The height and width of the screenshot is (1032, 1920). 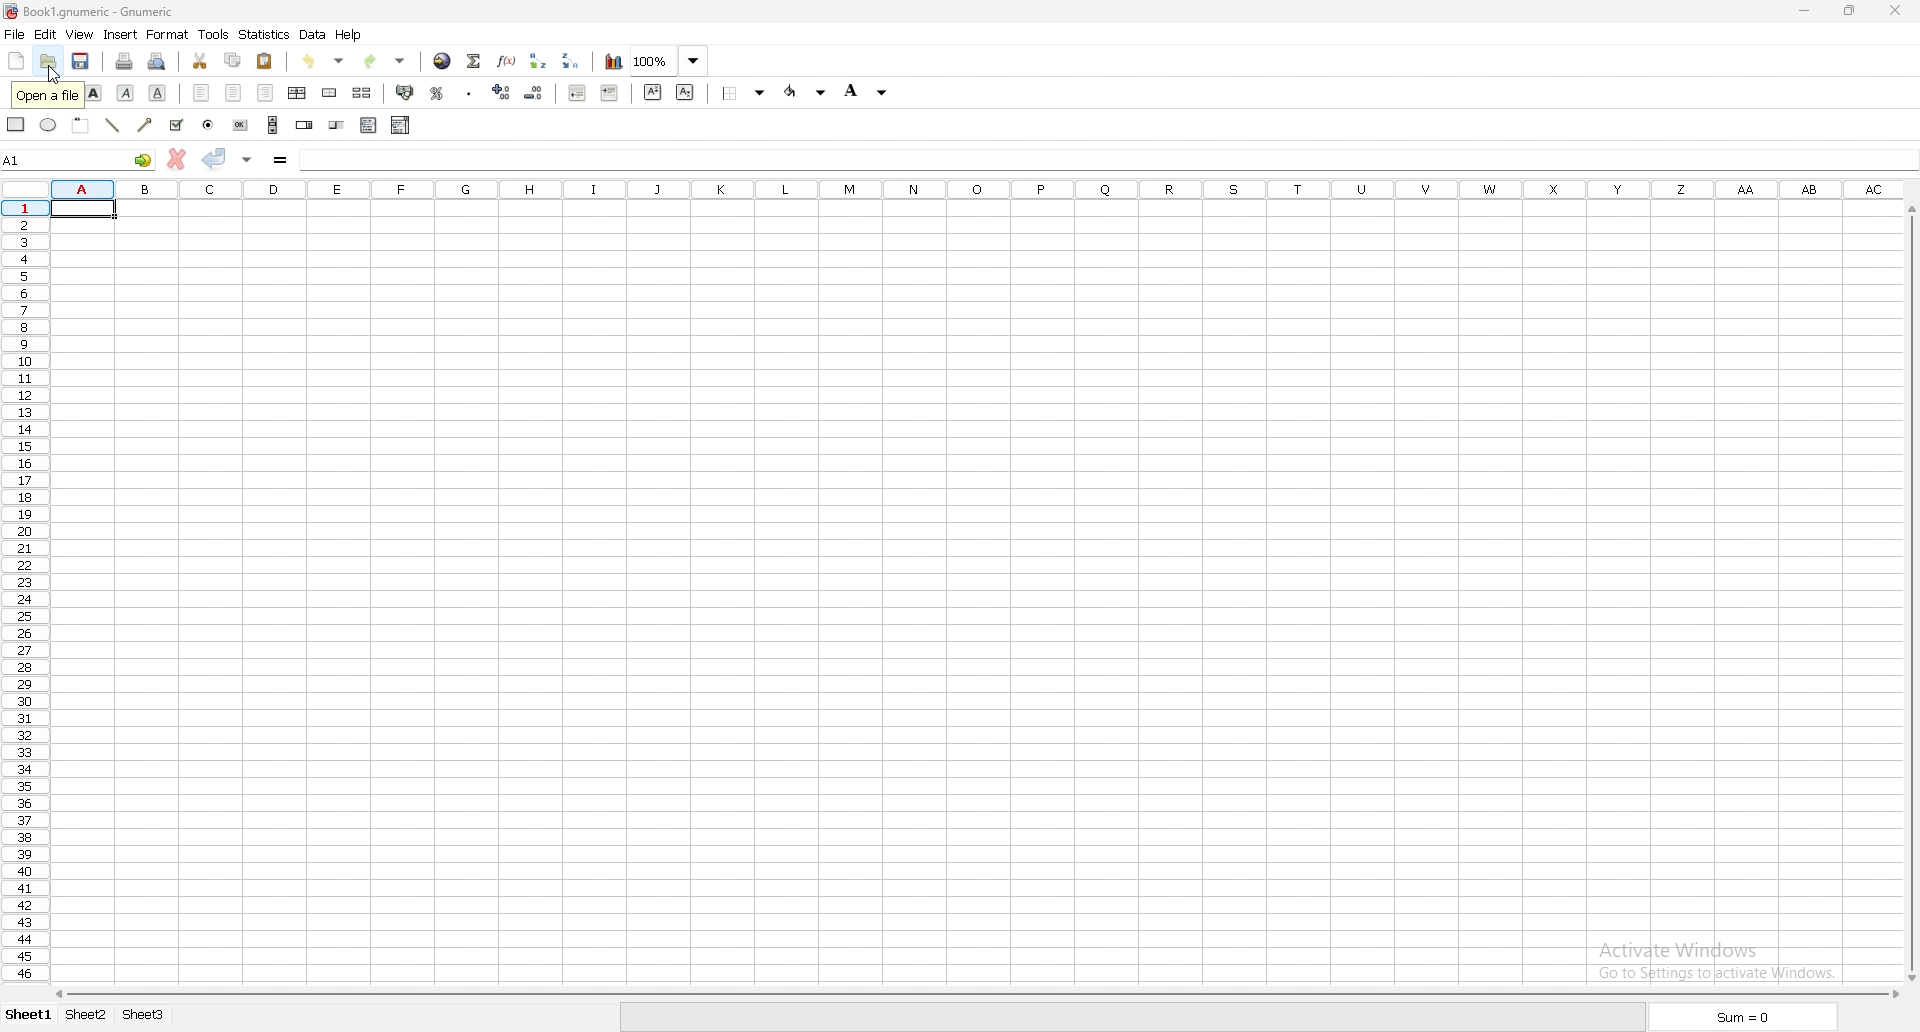 What do you see at coordinates (273, 124) in the screenshot?
I see `scroll bar` at bounding box center [273, 124].